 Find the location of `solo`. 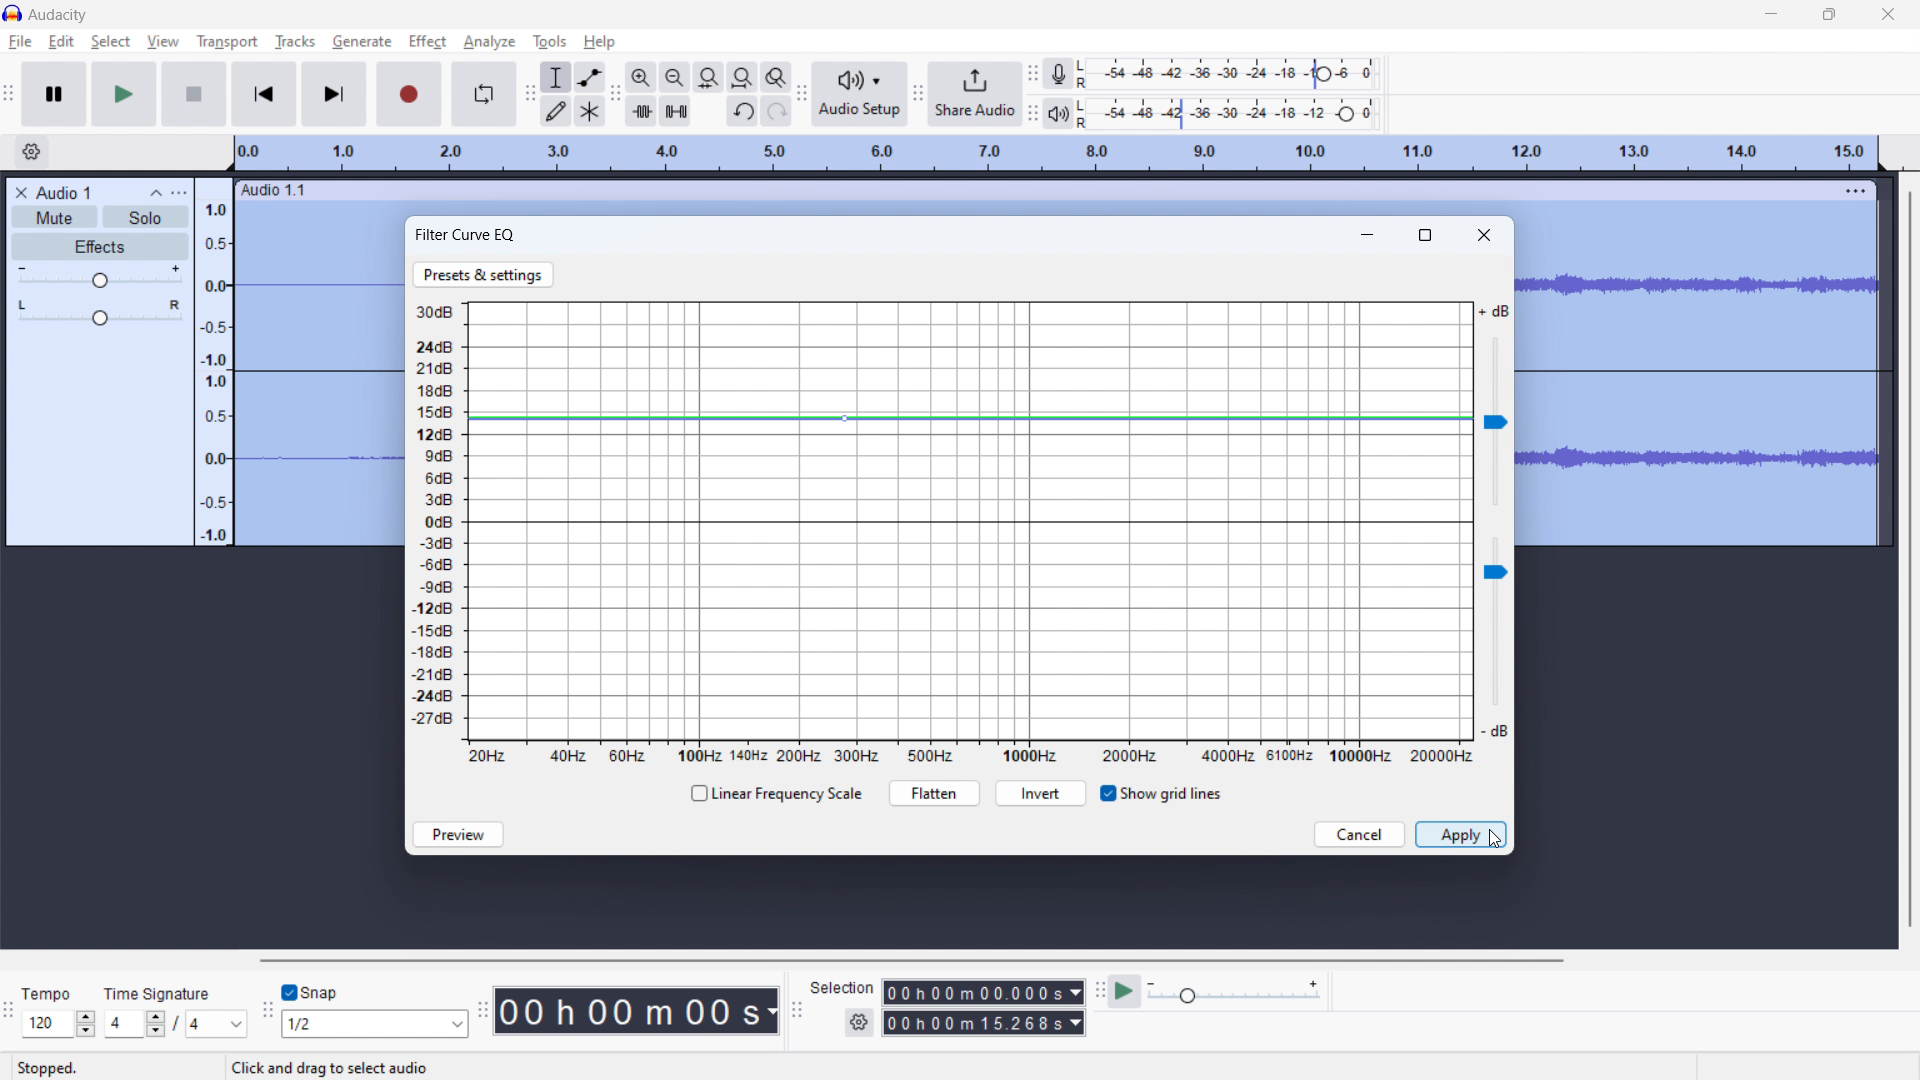

solo is located at coordinates (145, 217).